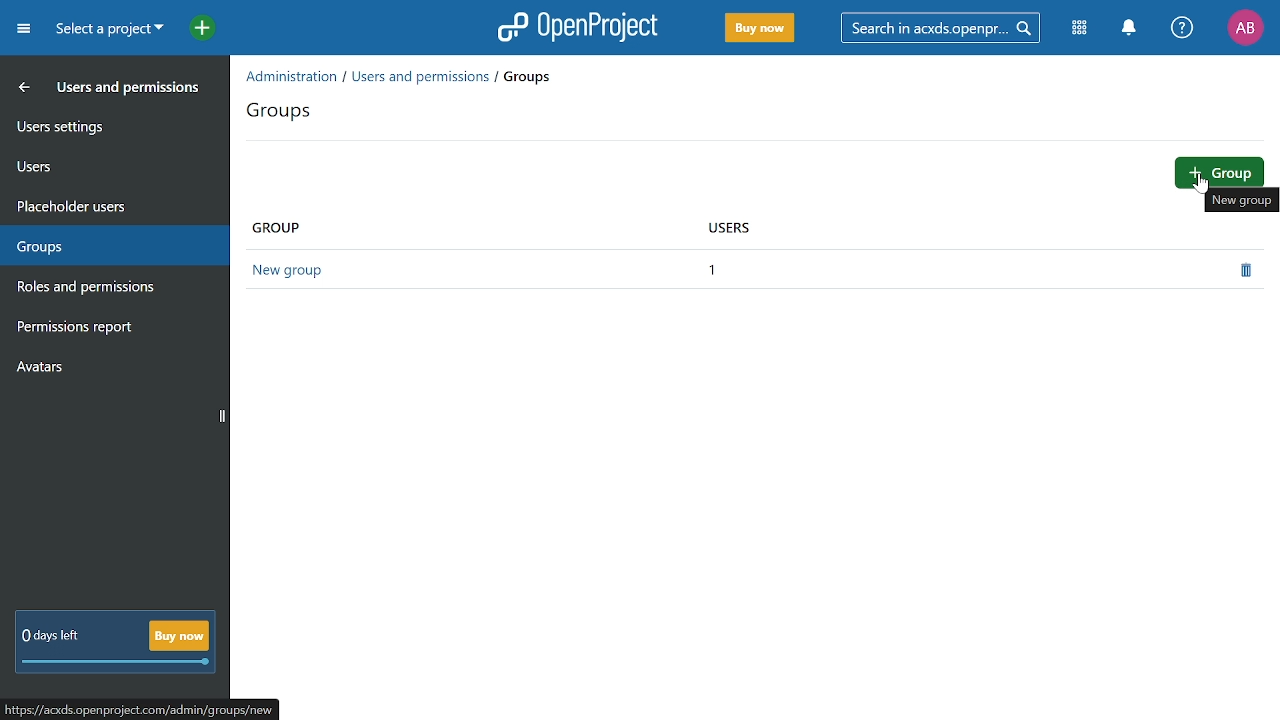  What do you see at coordinates (1128, 28) in the screenshot?
I see `Notification` at bounding box center [1128, 28].